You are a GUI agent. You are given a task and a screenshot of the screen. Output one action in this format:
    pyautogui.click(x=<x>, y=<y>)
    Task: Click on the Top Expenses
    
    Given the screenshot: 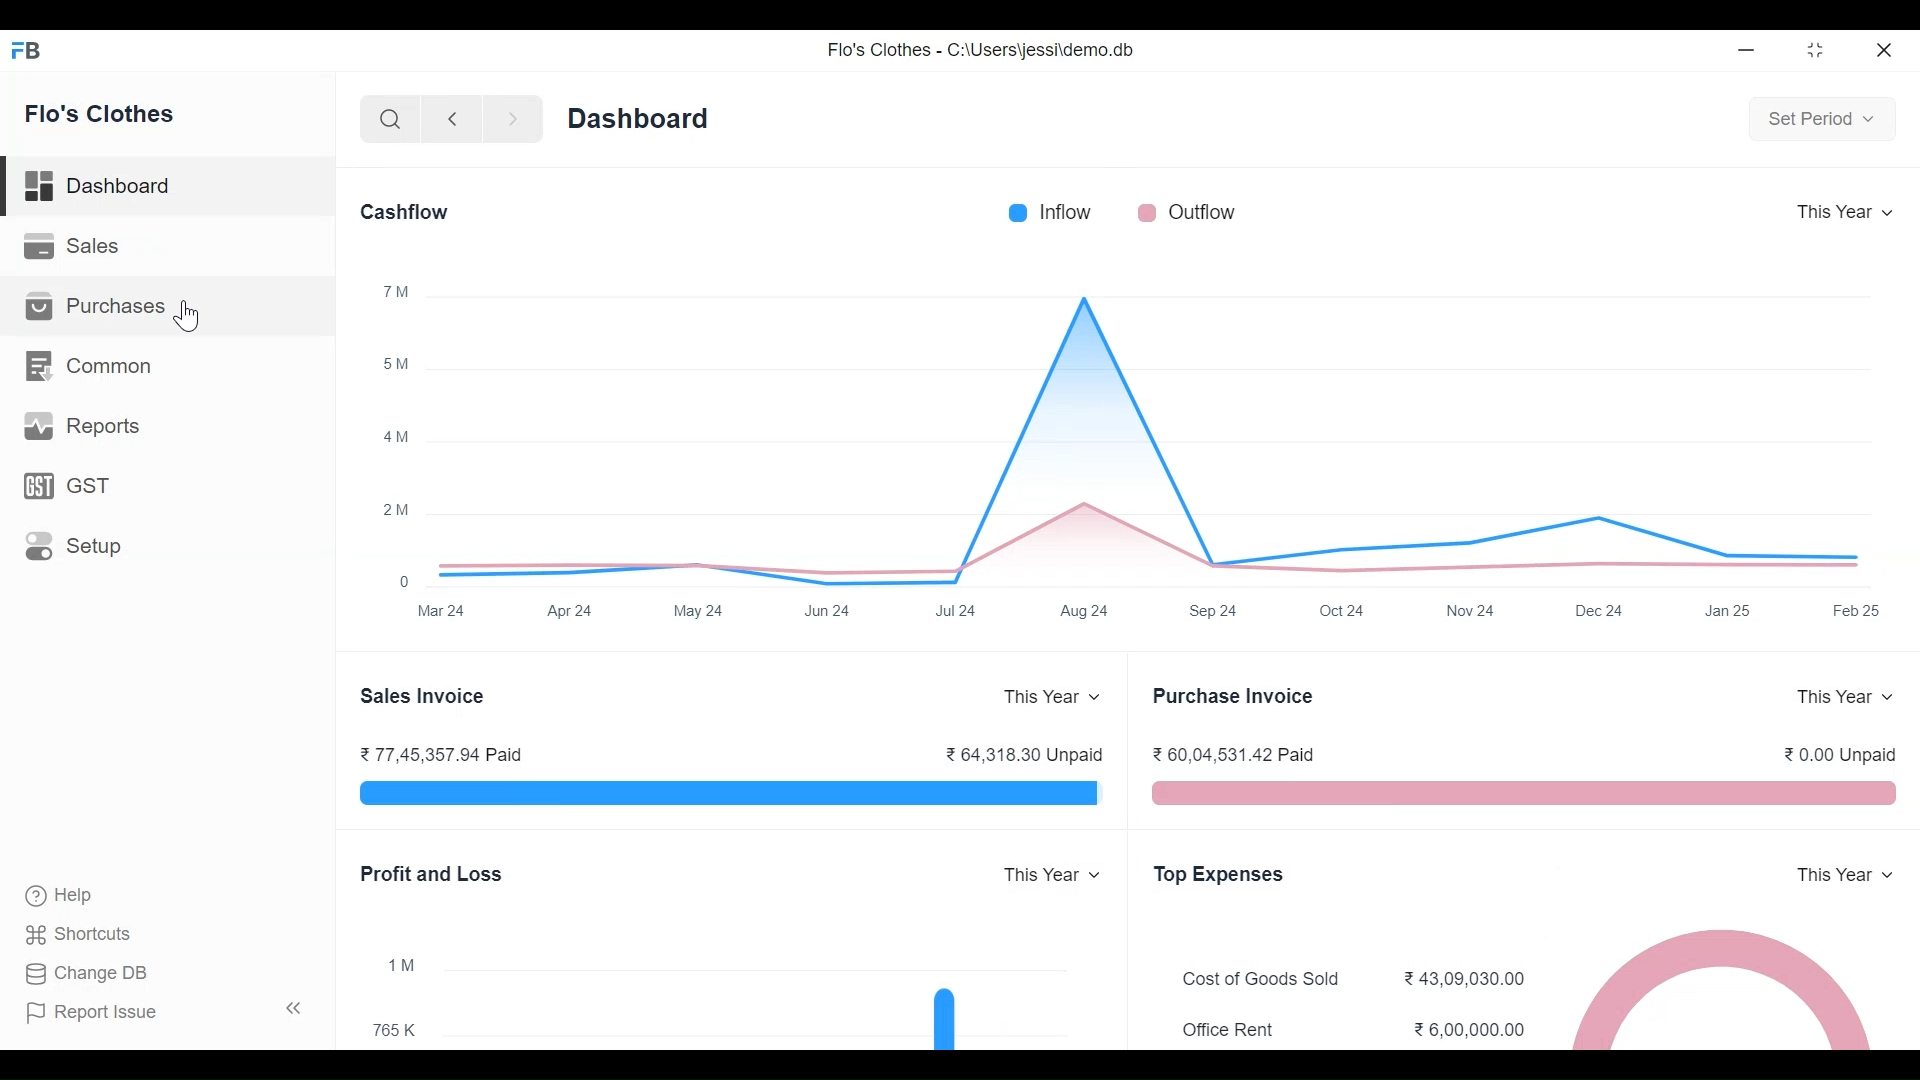 What is the action you would take?
    pyautogui.click(x=1219, y=875)
    